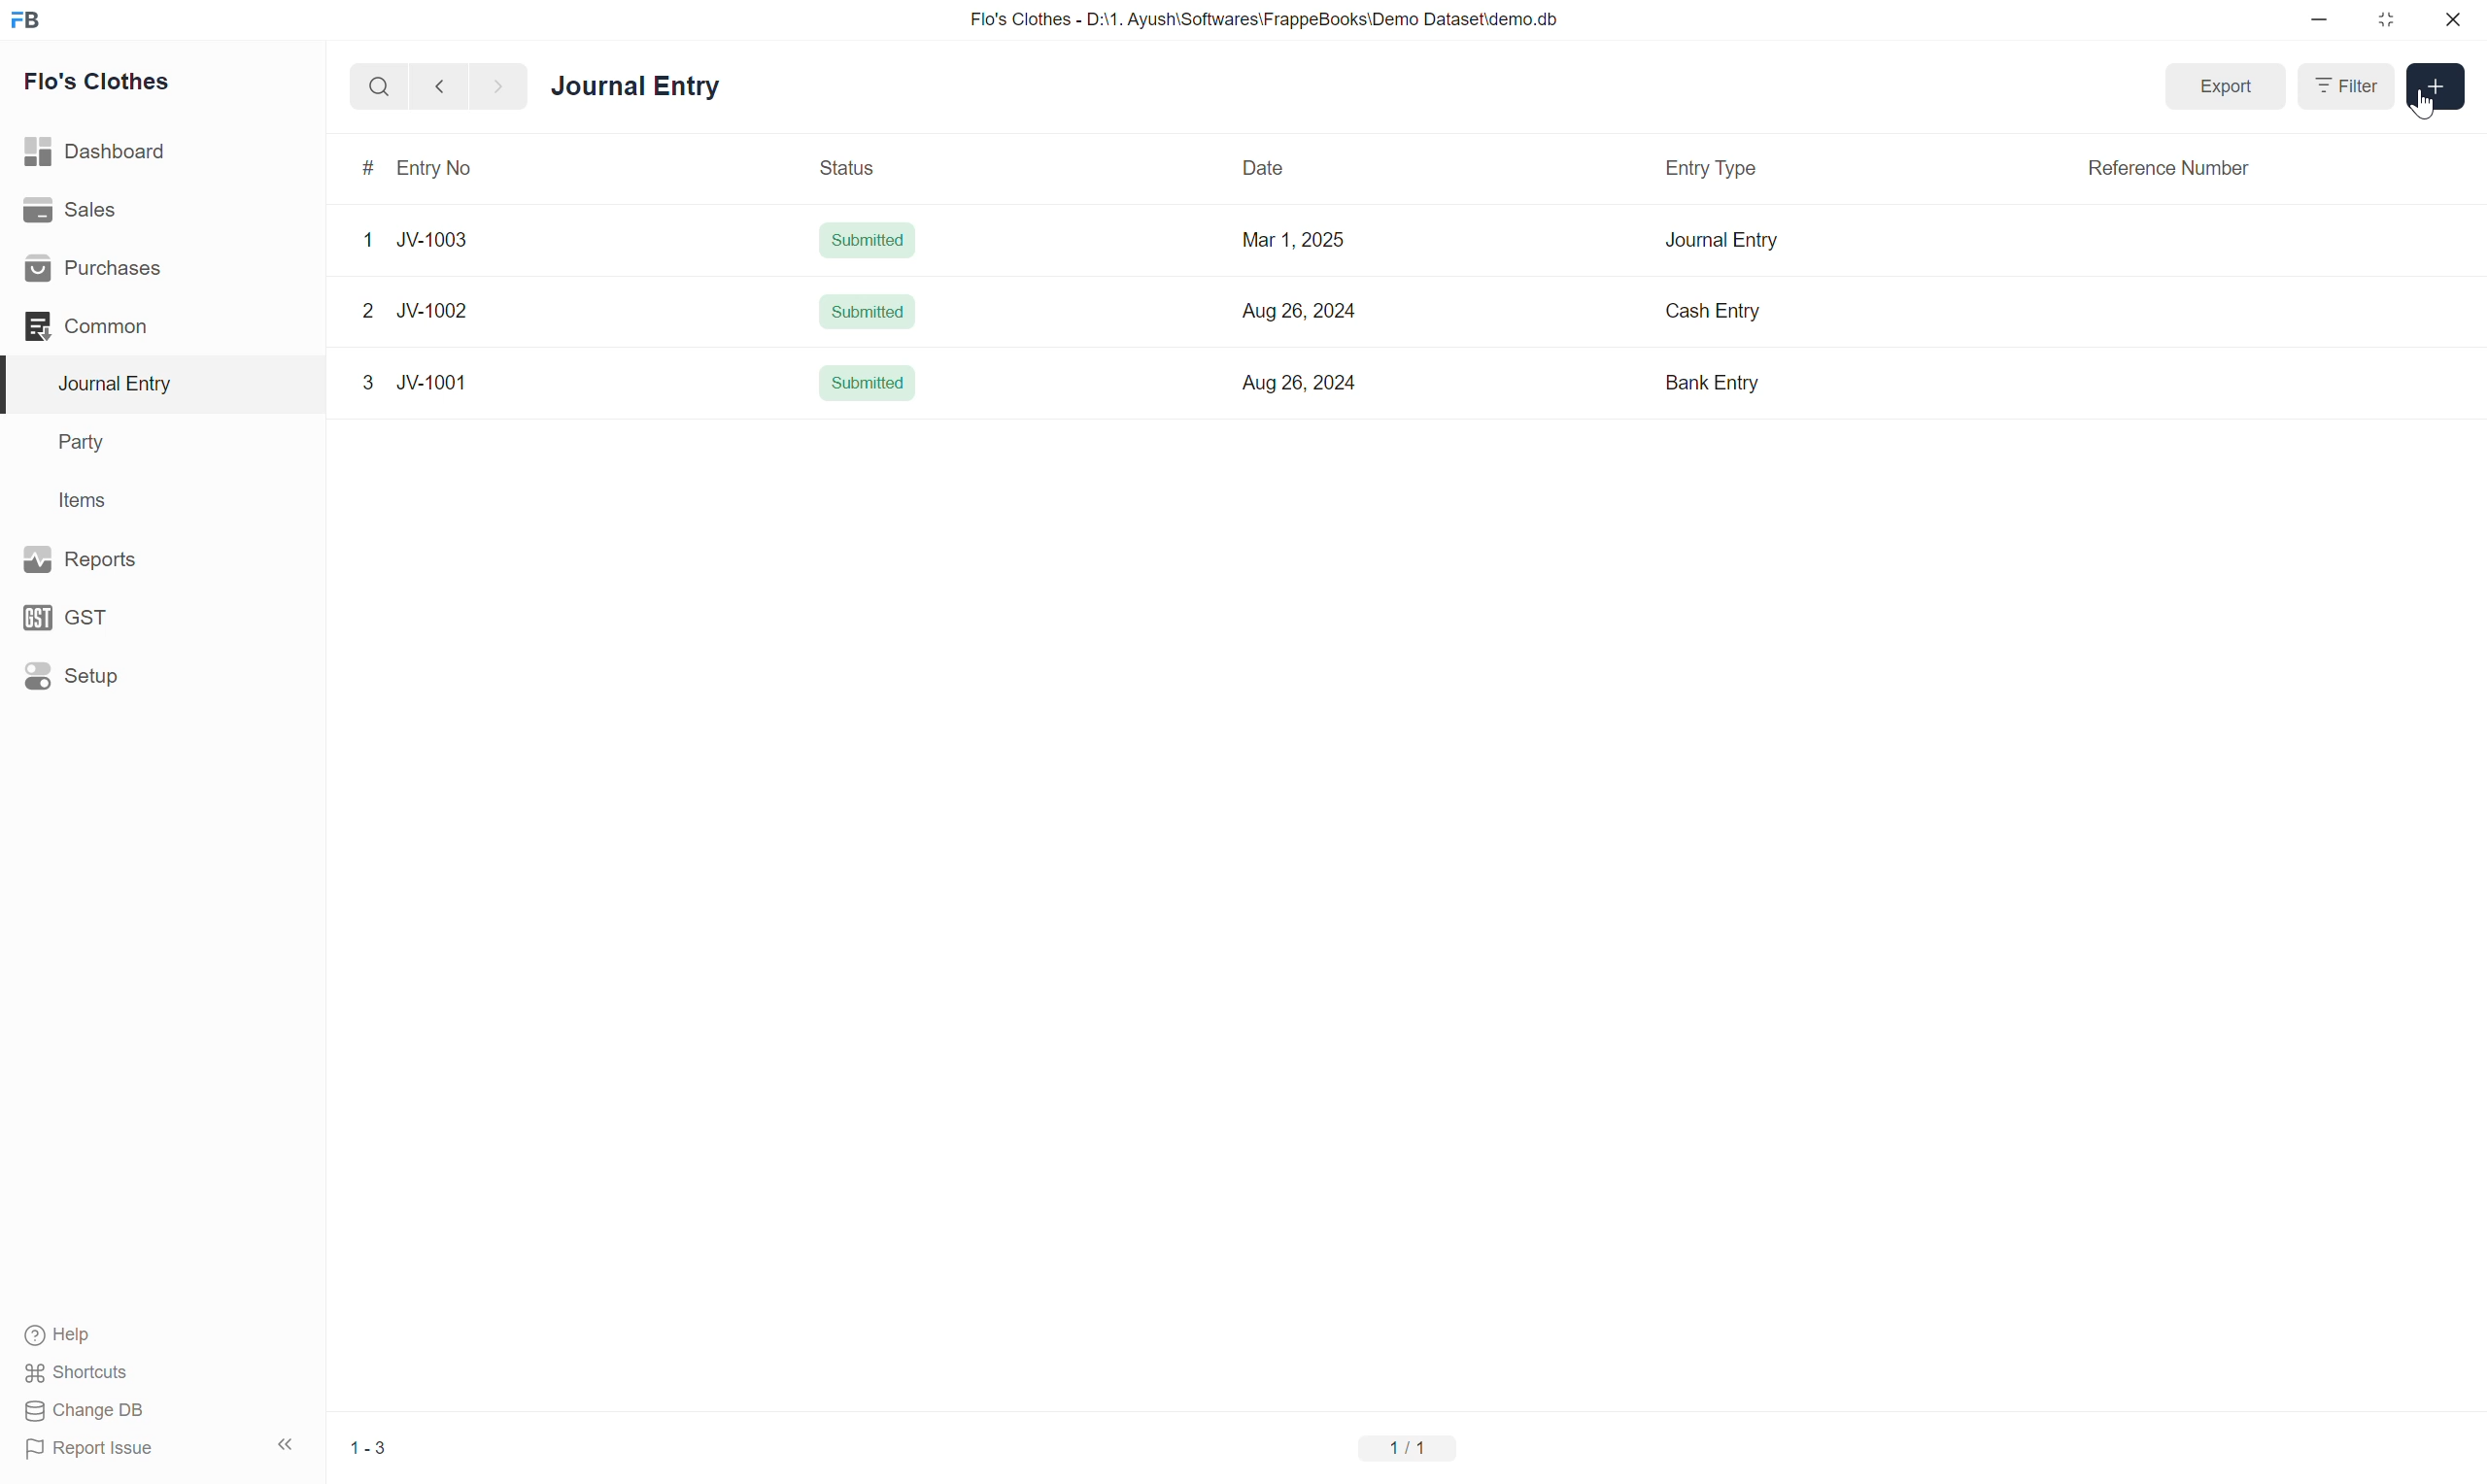  Describe the element at coordinates (1259, 168) in the screenshot. I see `Date` at that location.